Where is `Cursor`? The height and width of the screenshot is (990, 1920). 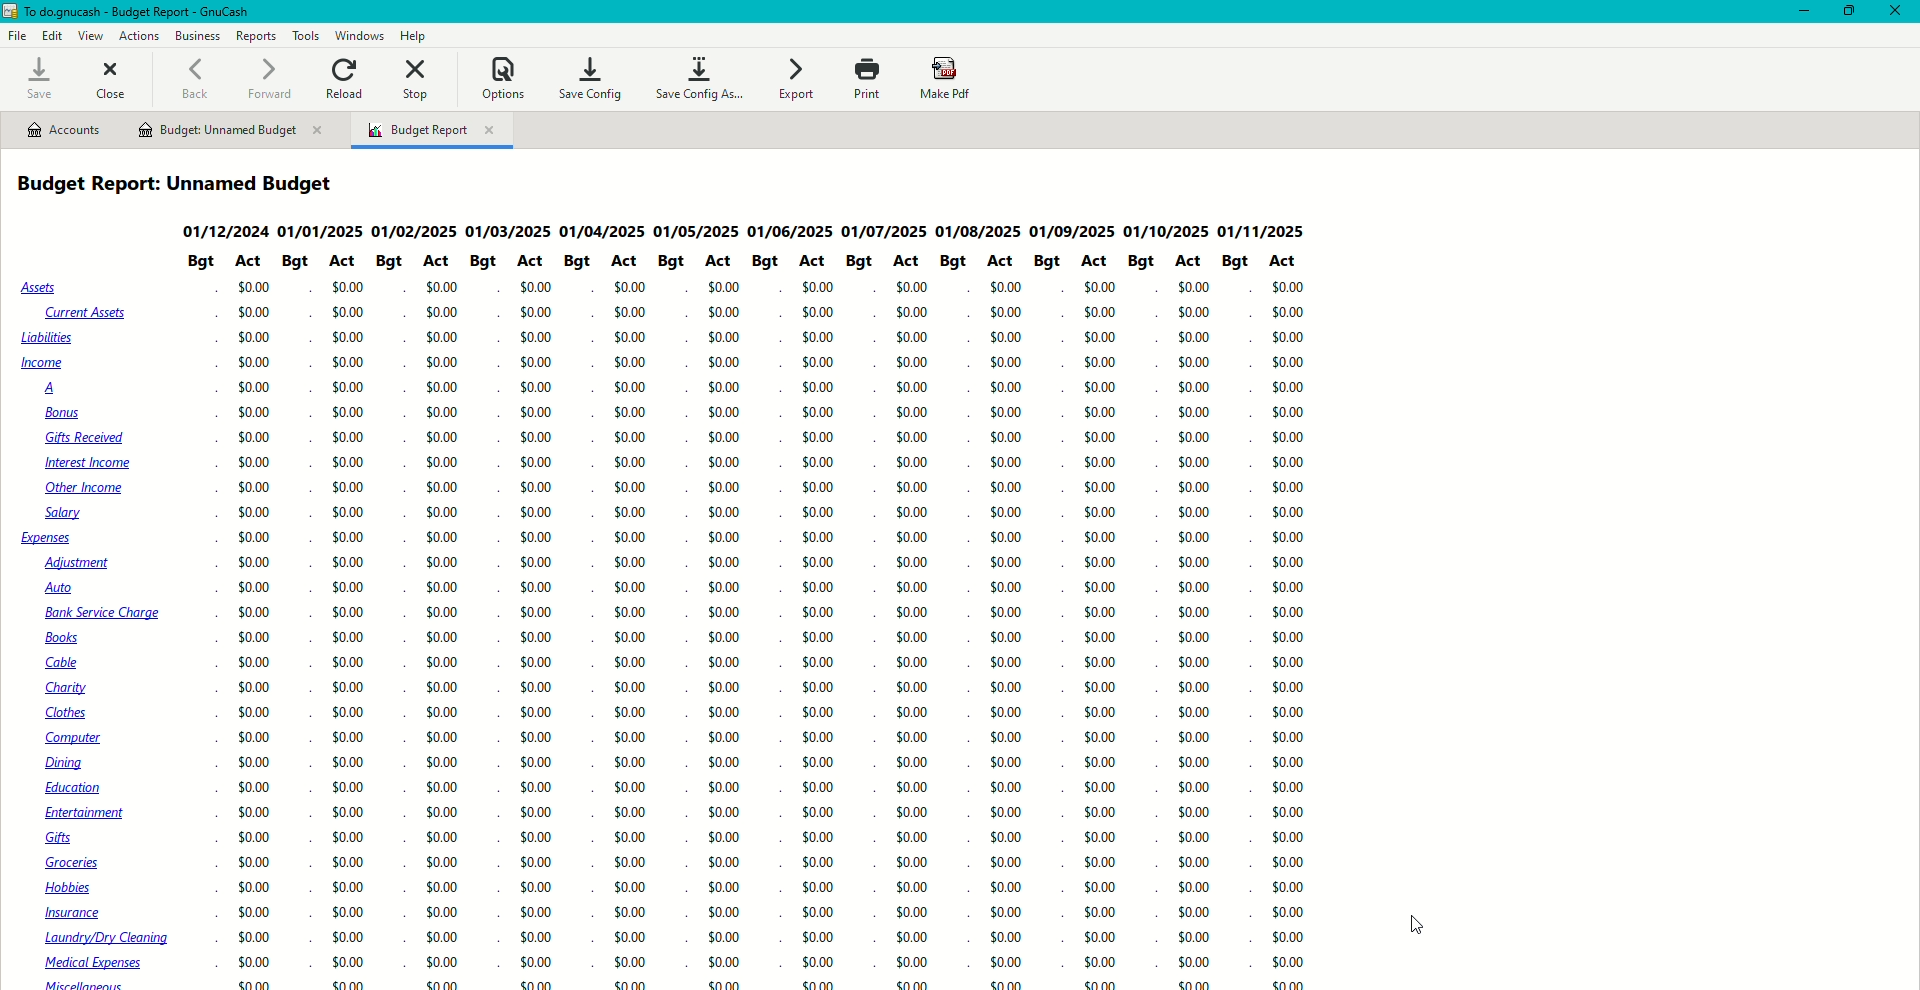 Cursor is located at coordinates (1412, 925).